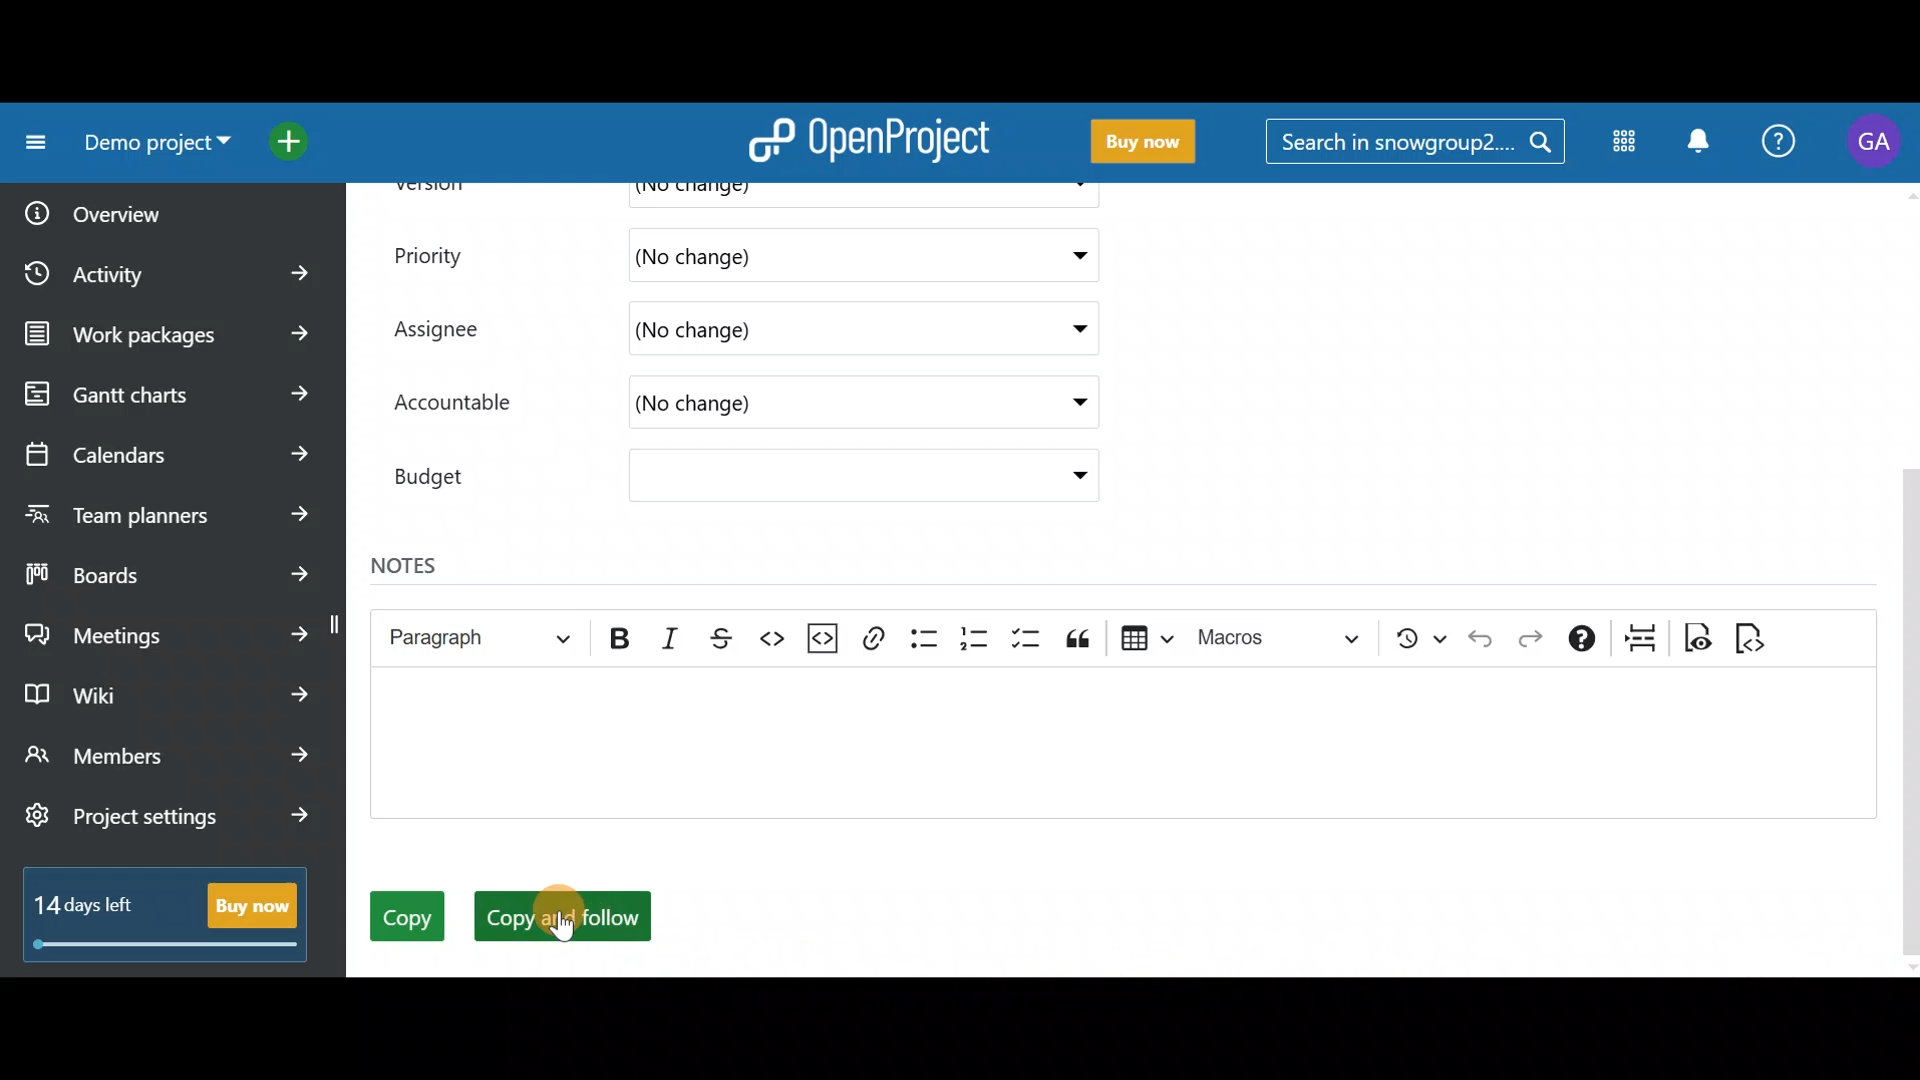 This screenshot has height=1080, width=1920. What do you see at coordinates (168, 630) in the screenshot?
I see `Meetings` at bounding box center [168, 630].